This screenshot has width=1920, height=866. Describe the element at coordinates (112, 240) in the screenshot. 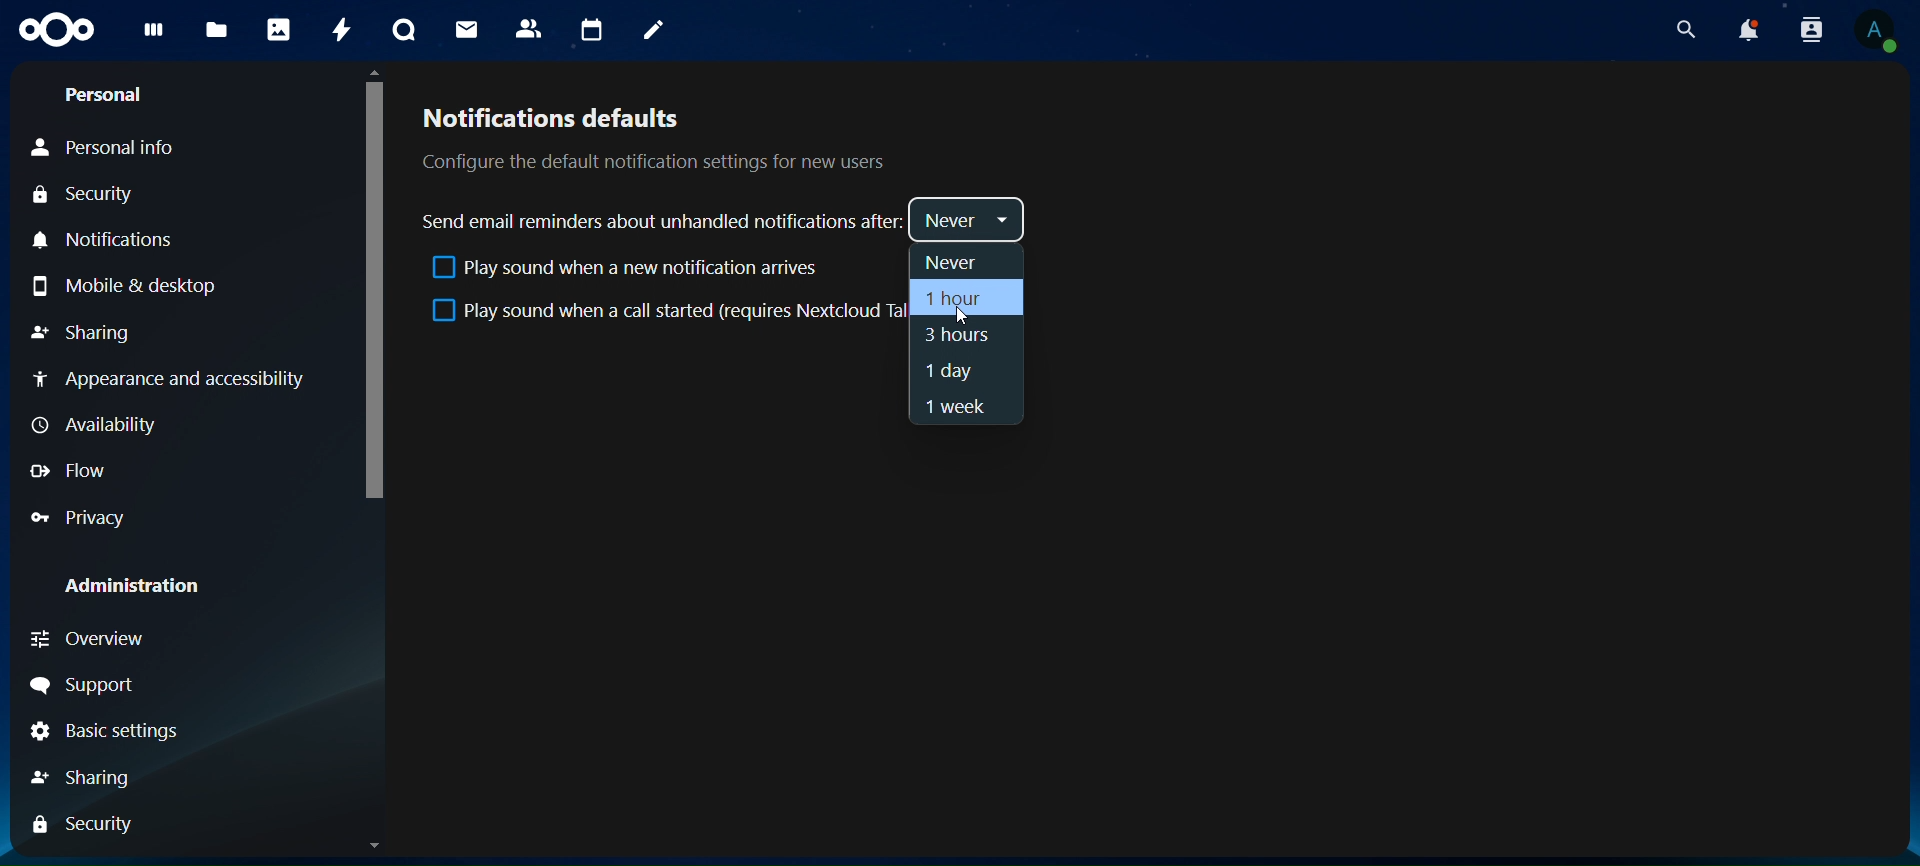

I see `Notifications` at that location.